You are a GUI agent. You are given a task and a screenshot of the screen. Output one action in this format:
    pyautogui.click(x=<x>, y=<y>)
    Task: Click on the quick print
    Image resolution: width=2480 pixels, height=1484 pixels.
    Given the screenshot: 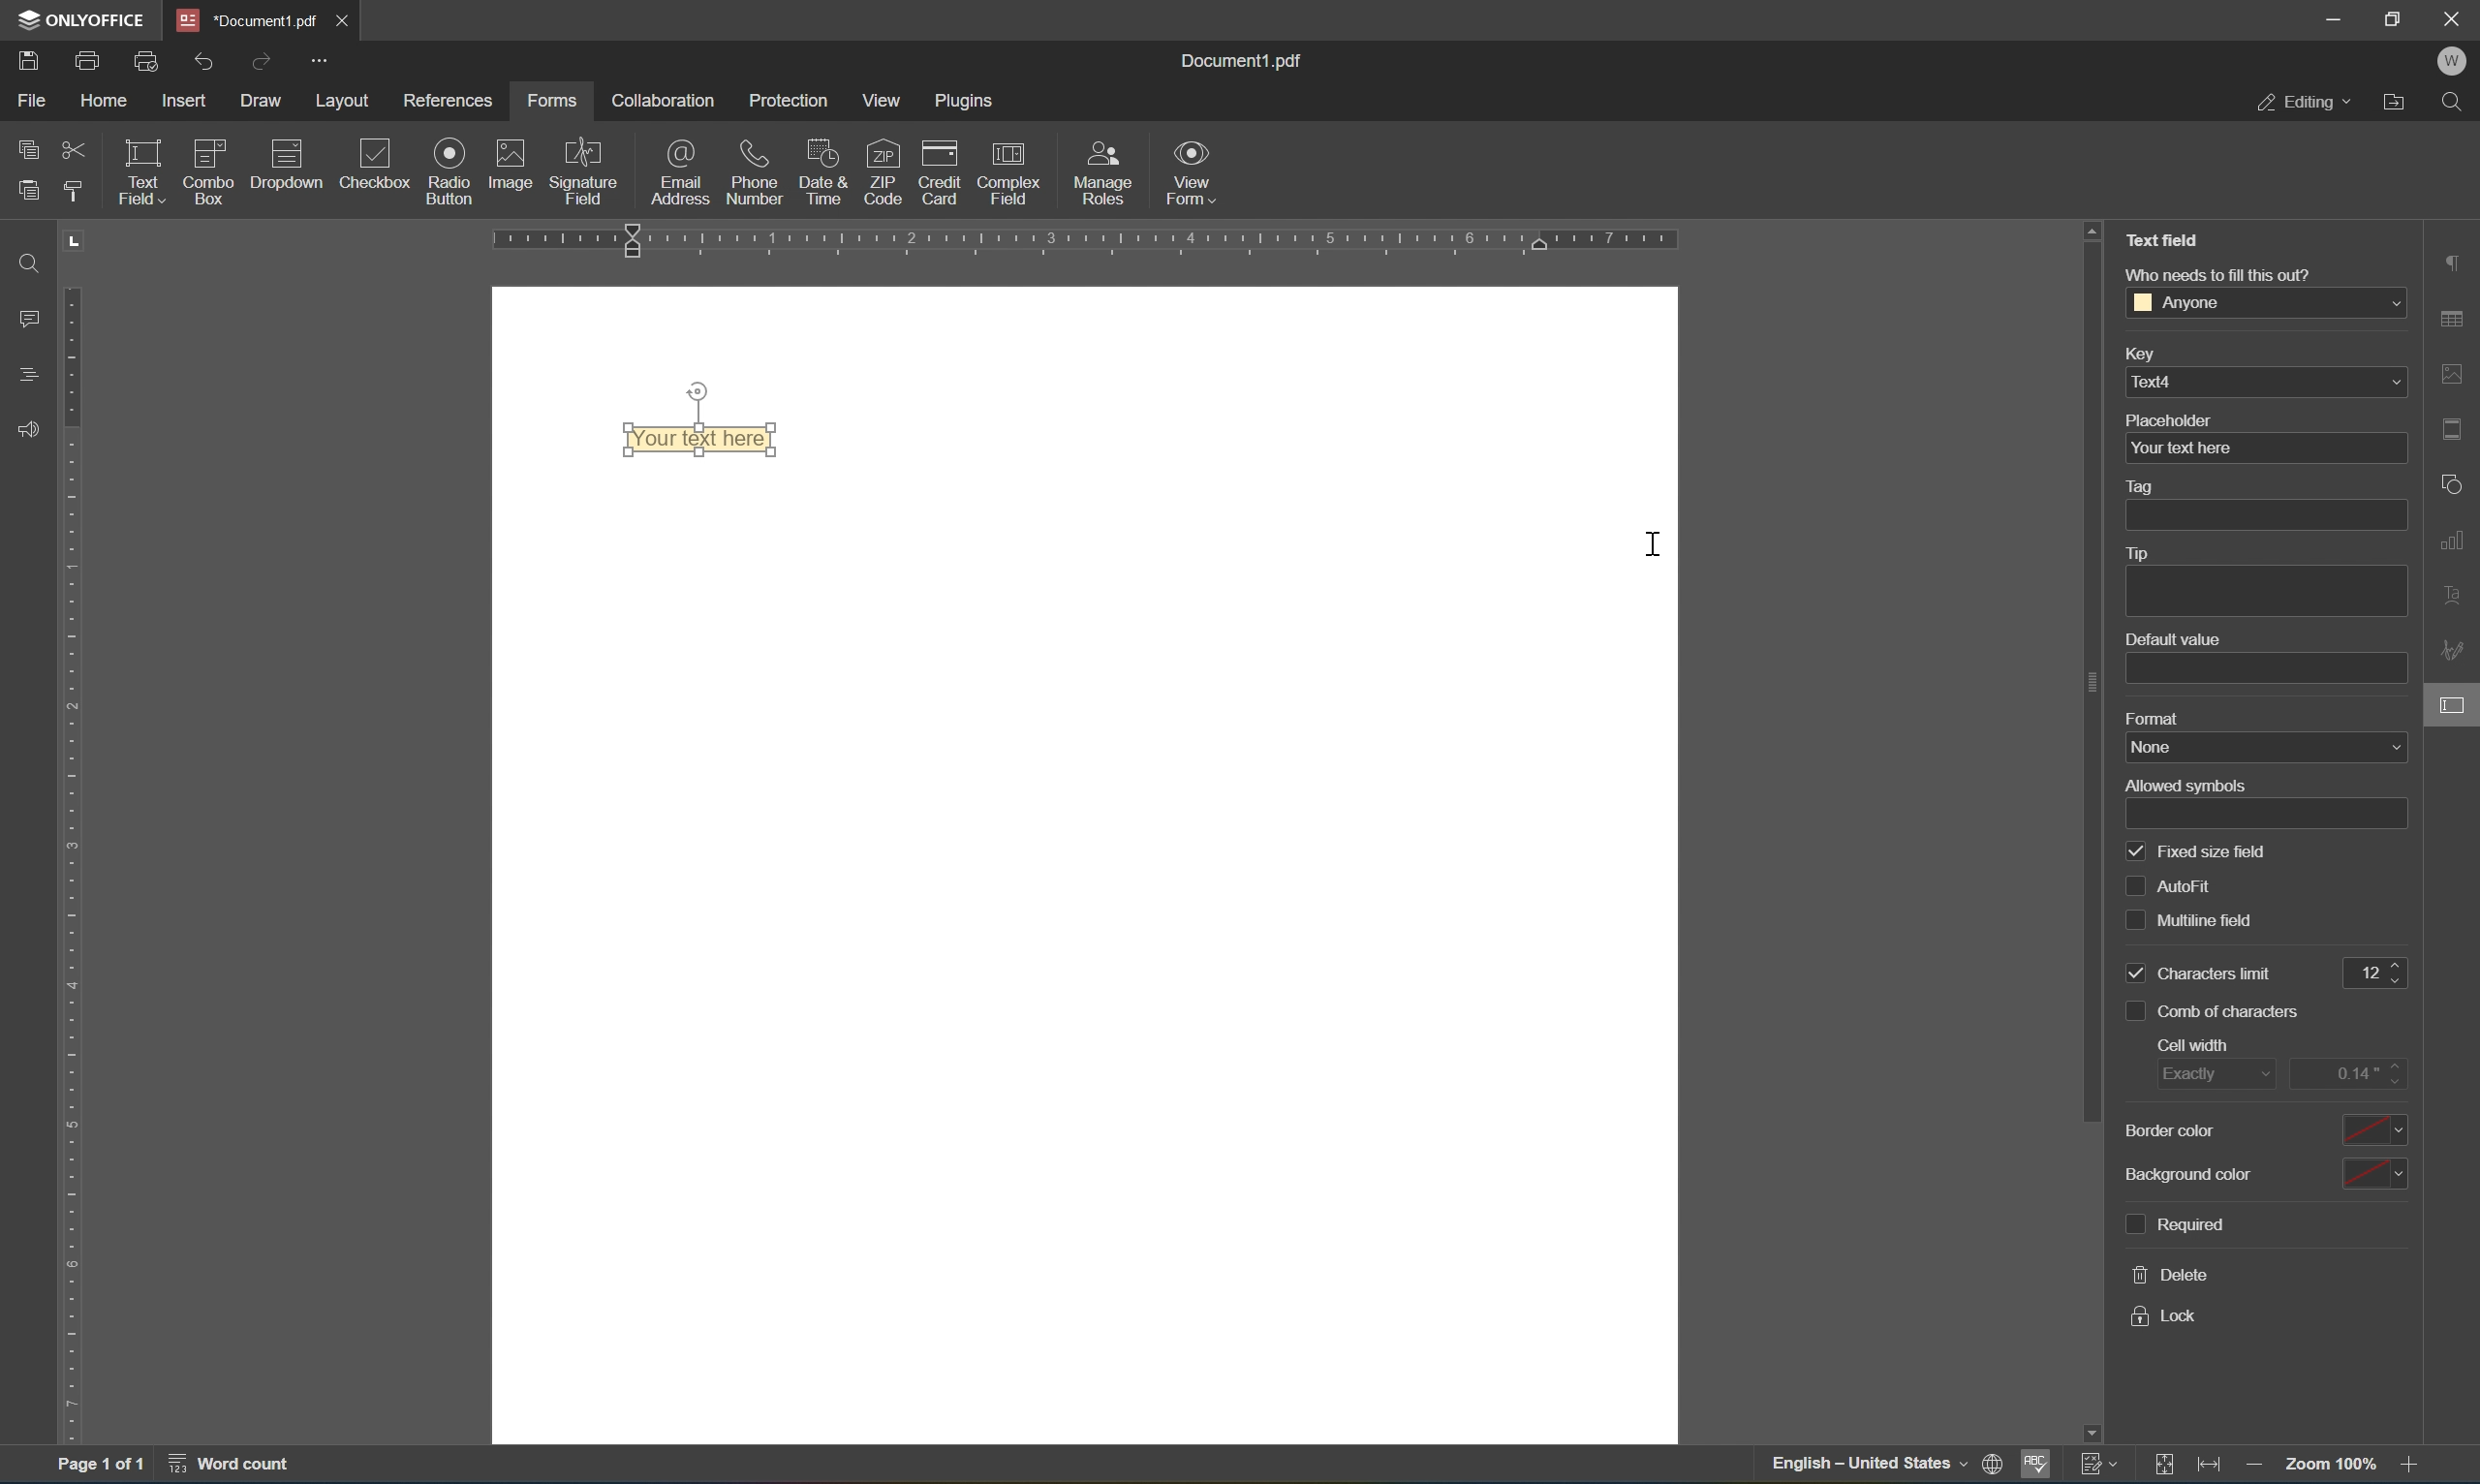 What is the action you would take?
    pyautogui.click(x=143, y=60)
    